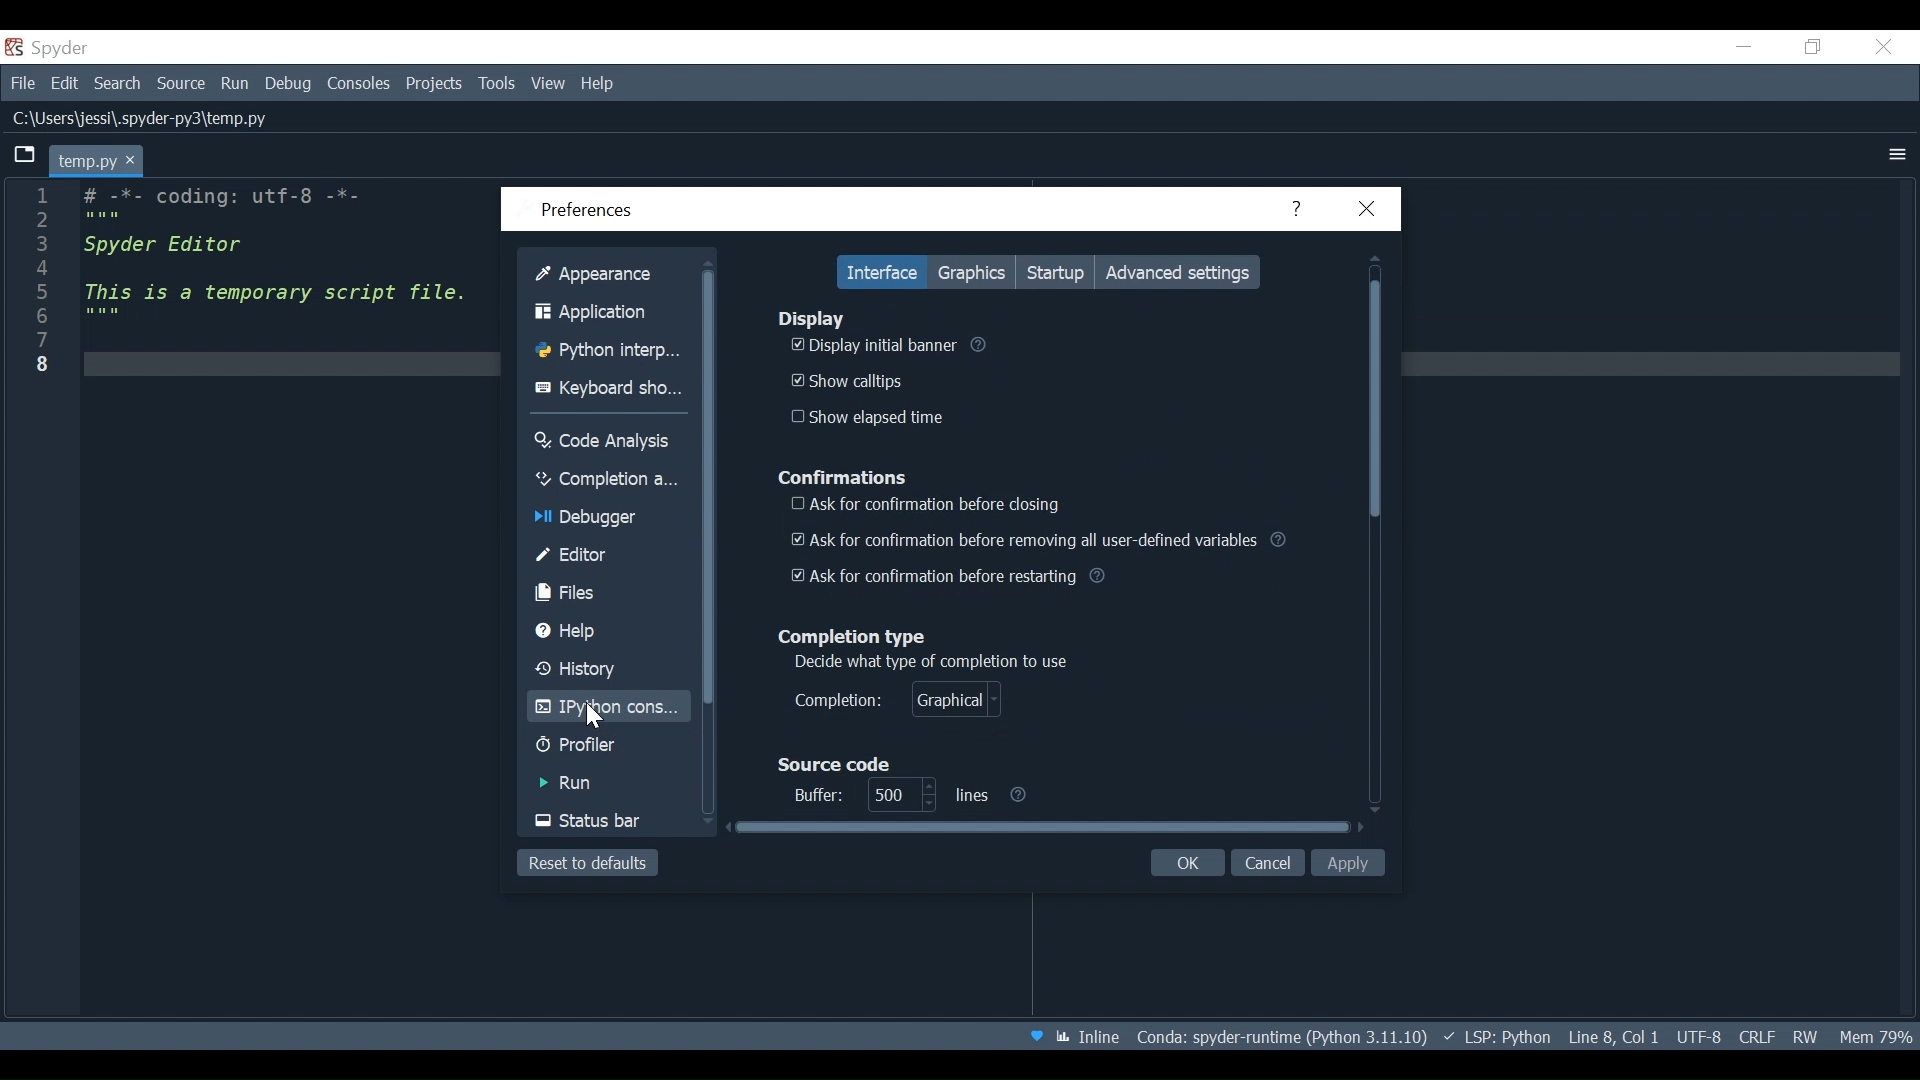 The height and width of the screenshot is (1080, 1920). What do you see at coordinates (871, 345) in the screenshot?
I see `(un)check display initial banner` at bounding box center [871, 345].